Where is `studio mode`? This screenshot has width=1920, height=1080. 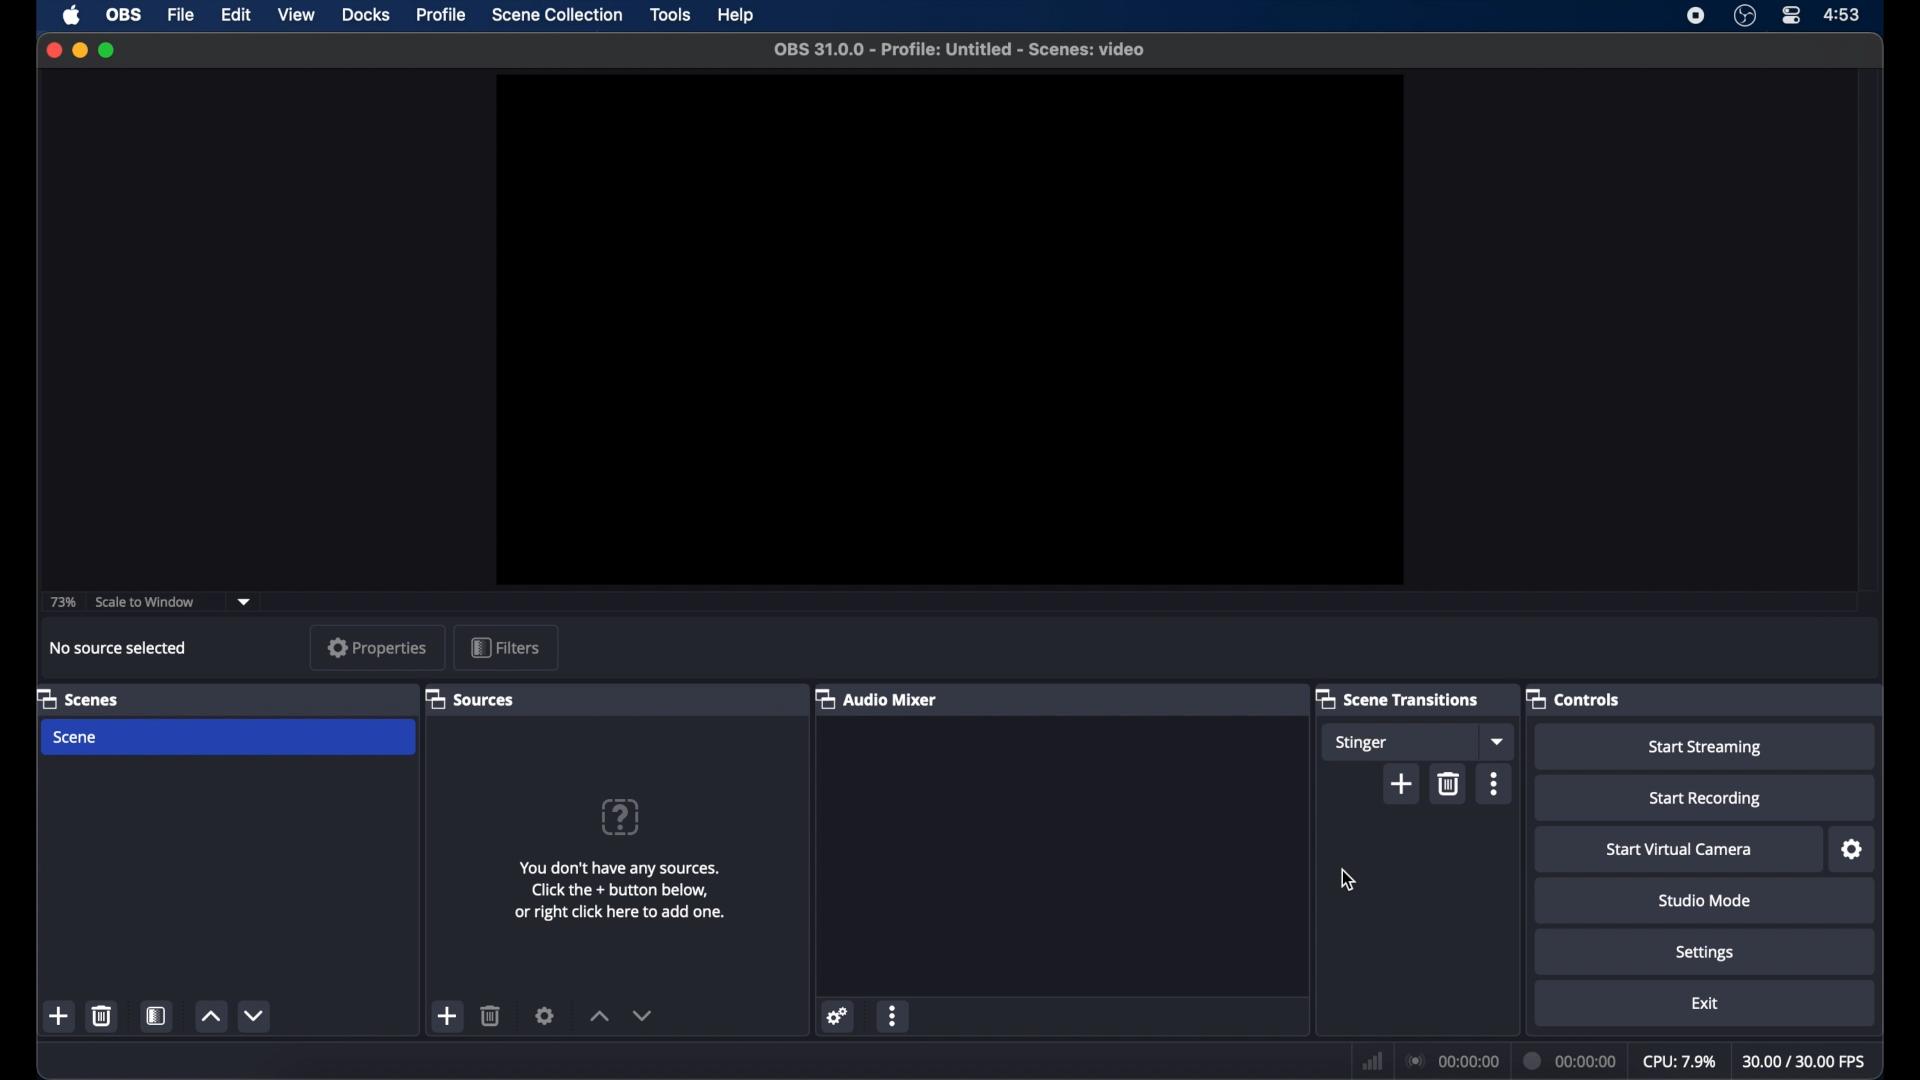
studio mode is located at coordinates (1704, 900).